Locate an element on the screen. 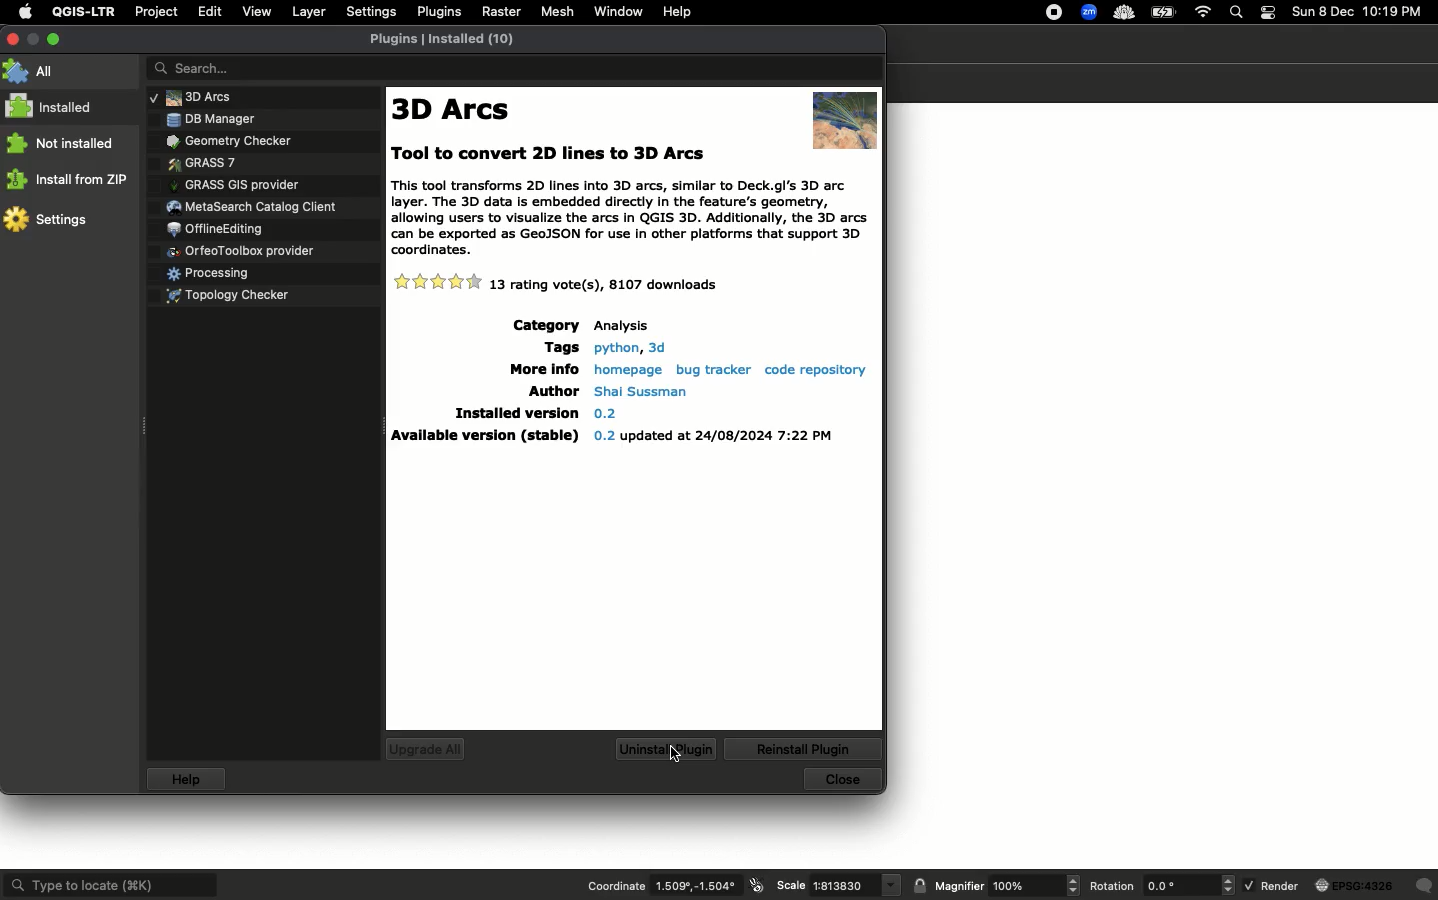  Plugins is located at coordinates (203, 161).